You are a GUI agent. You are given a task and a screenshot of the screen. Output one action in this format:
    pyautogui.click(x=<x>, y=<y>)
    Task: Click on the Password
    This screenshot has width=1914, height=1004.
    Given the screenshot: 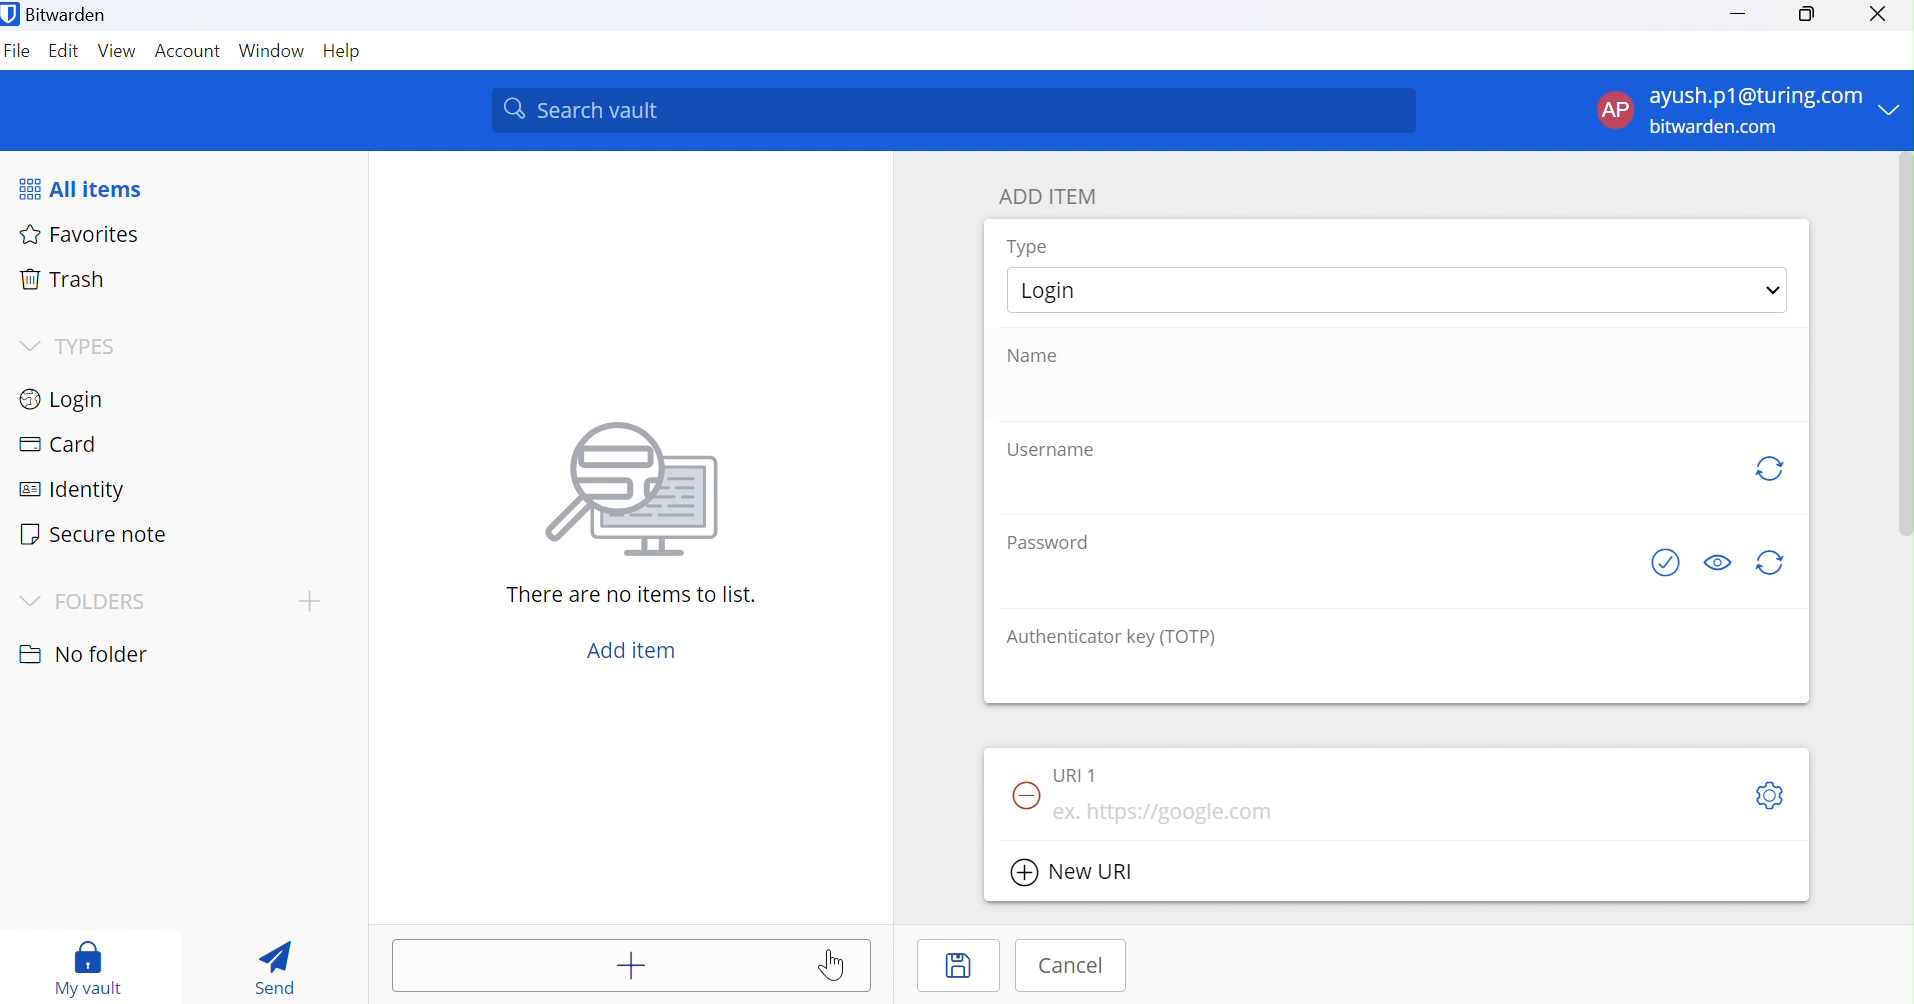 What is the action you would take?
    pyautogui.click(x=1045, y=541)
    